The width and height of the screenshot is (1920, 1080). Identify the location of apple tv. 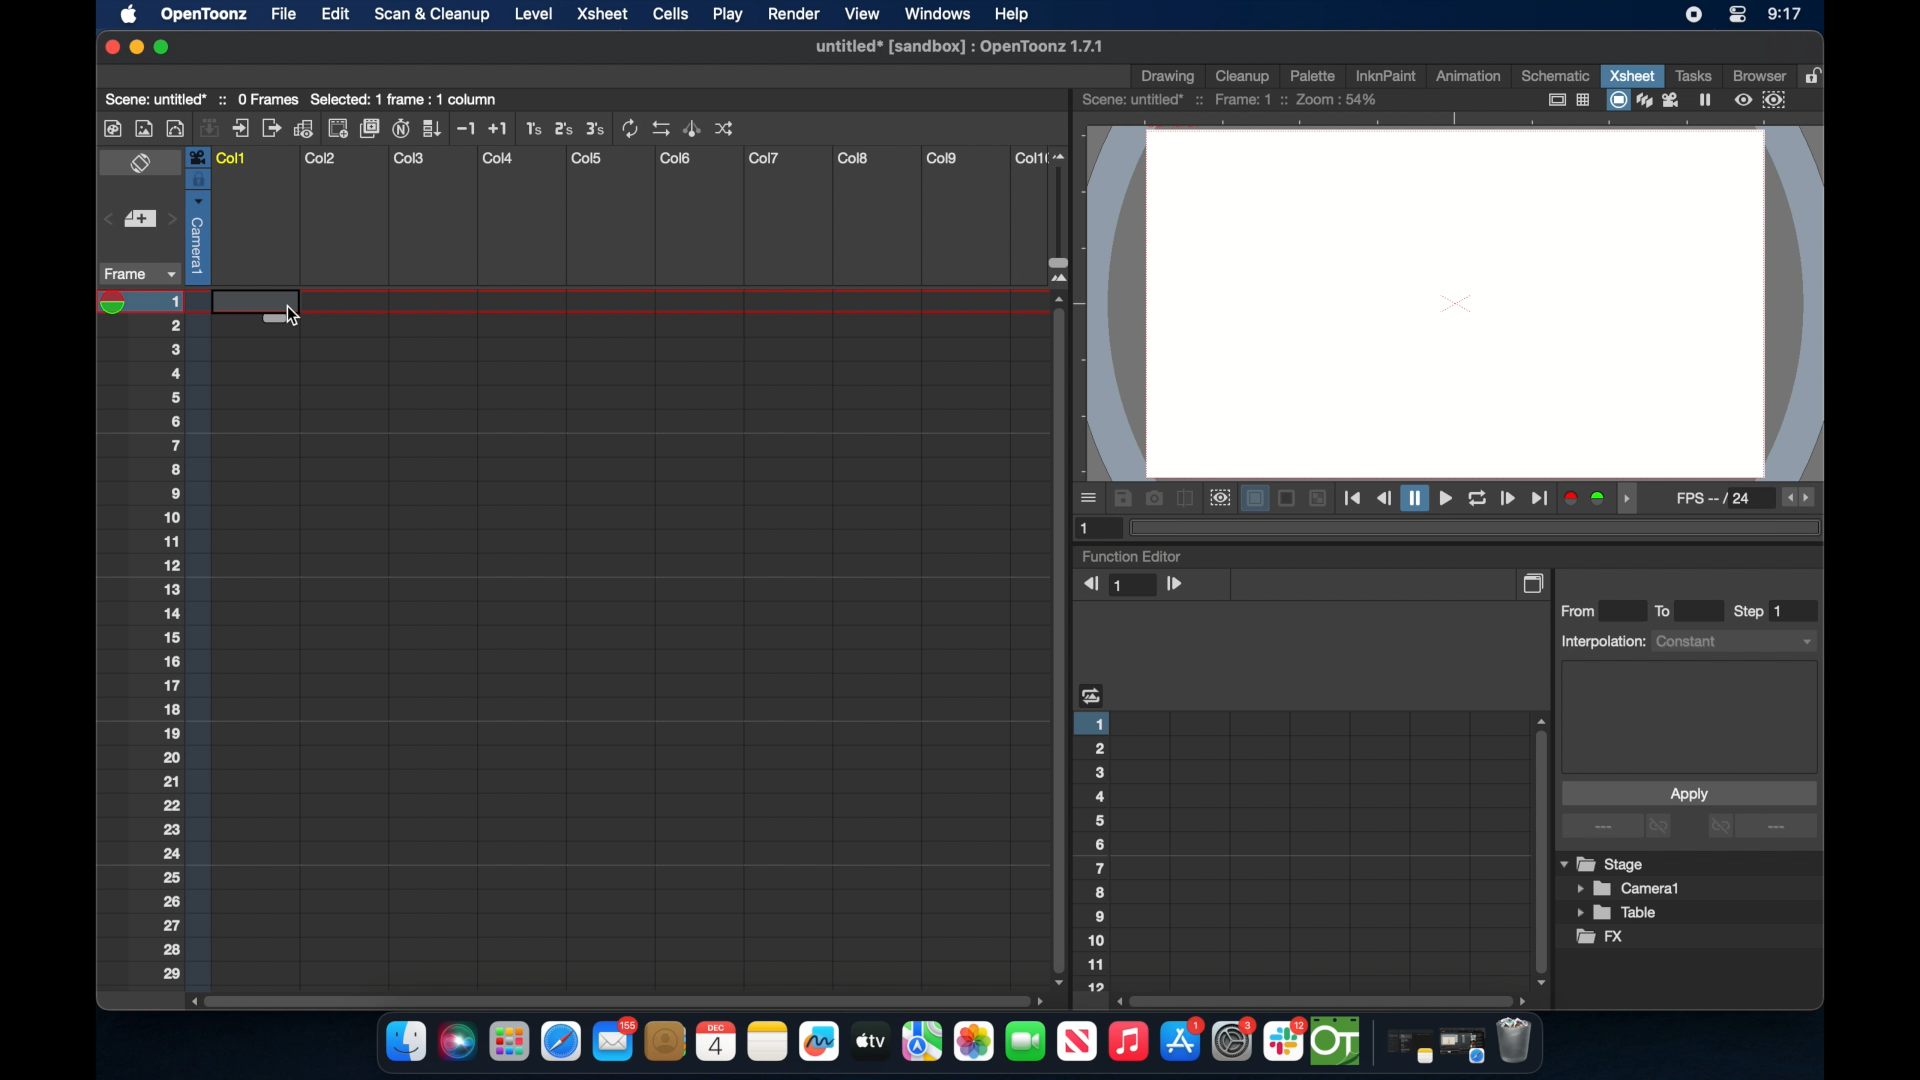
(1076, 1042).